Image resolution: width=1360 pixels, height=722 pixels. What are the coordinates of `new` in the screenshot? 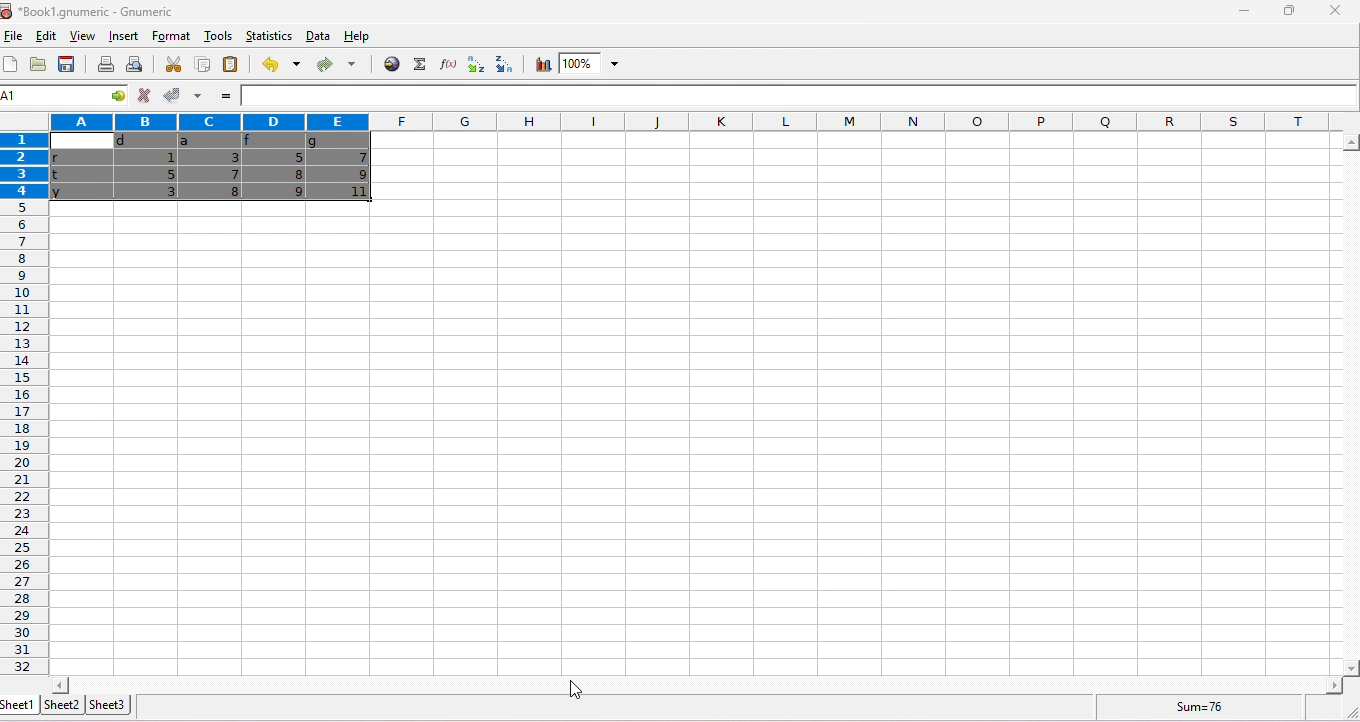 It's located at (12, 65).